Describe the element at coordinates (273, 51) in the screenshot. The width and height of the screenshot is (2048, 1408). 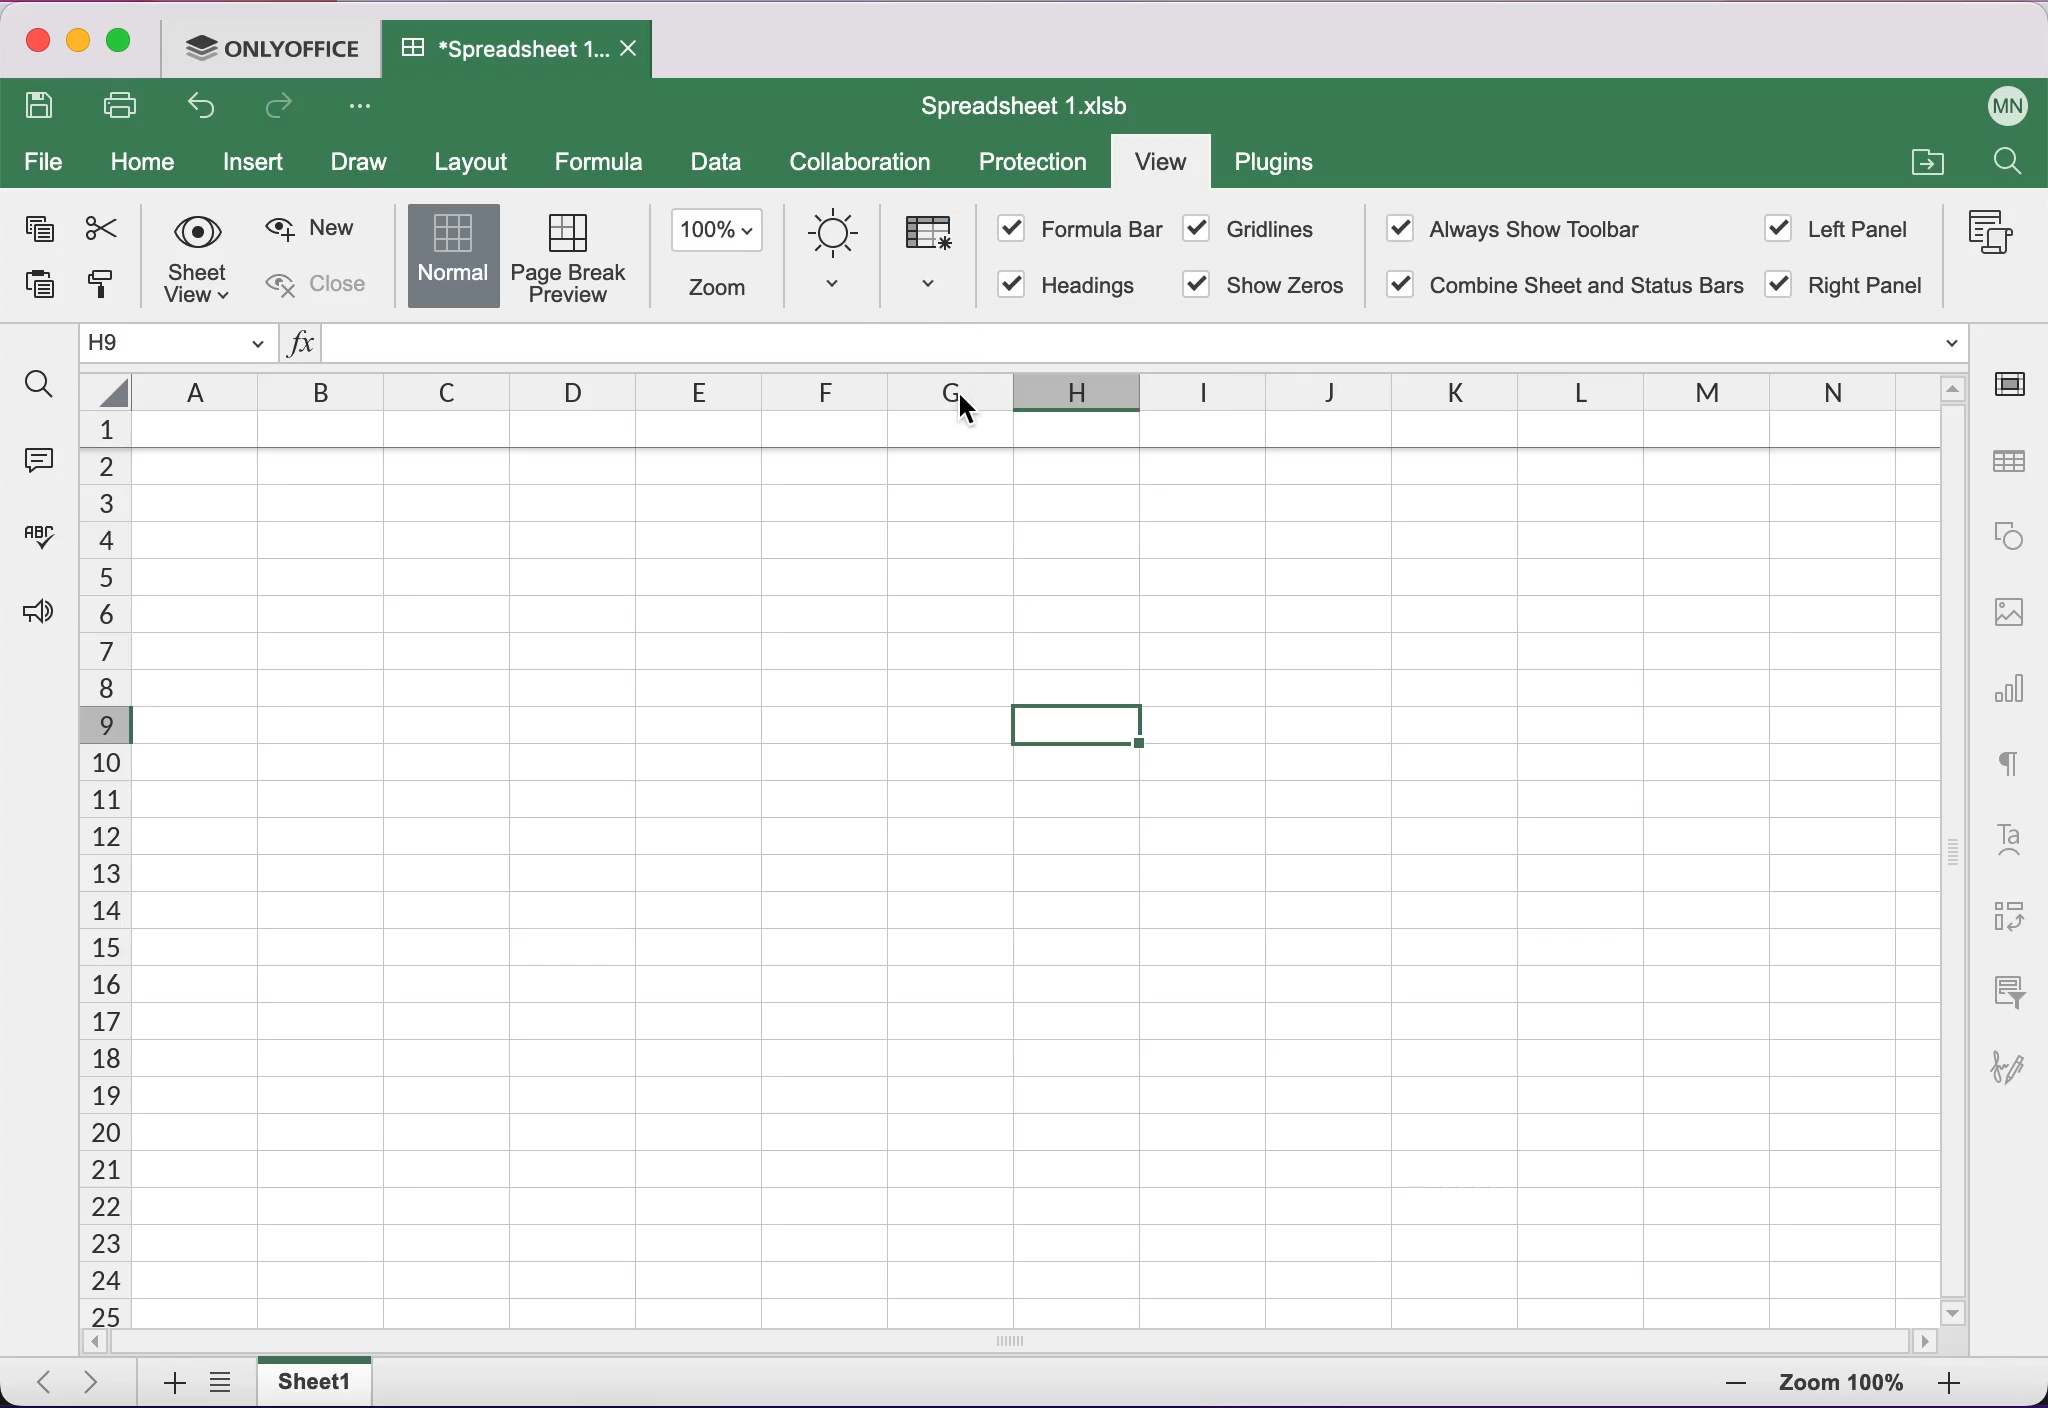
I see `onlyoffice` at that location.